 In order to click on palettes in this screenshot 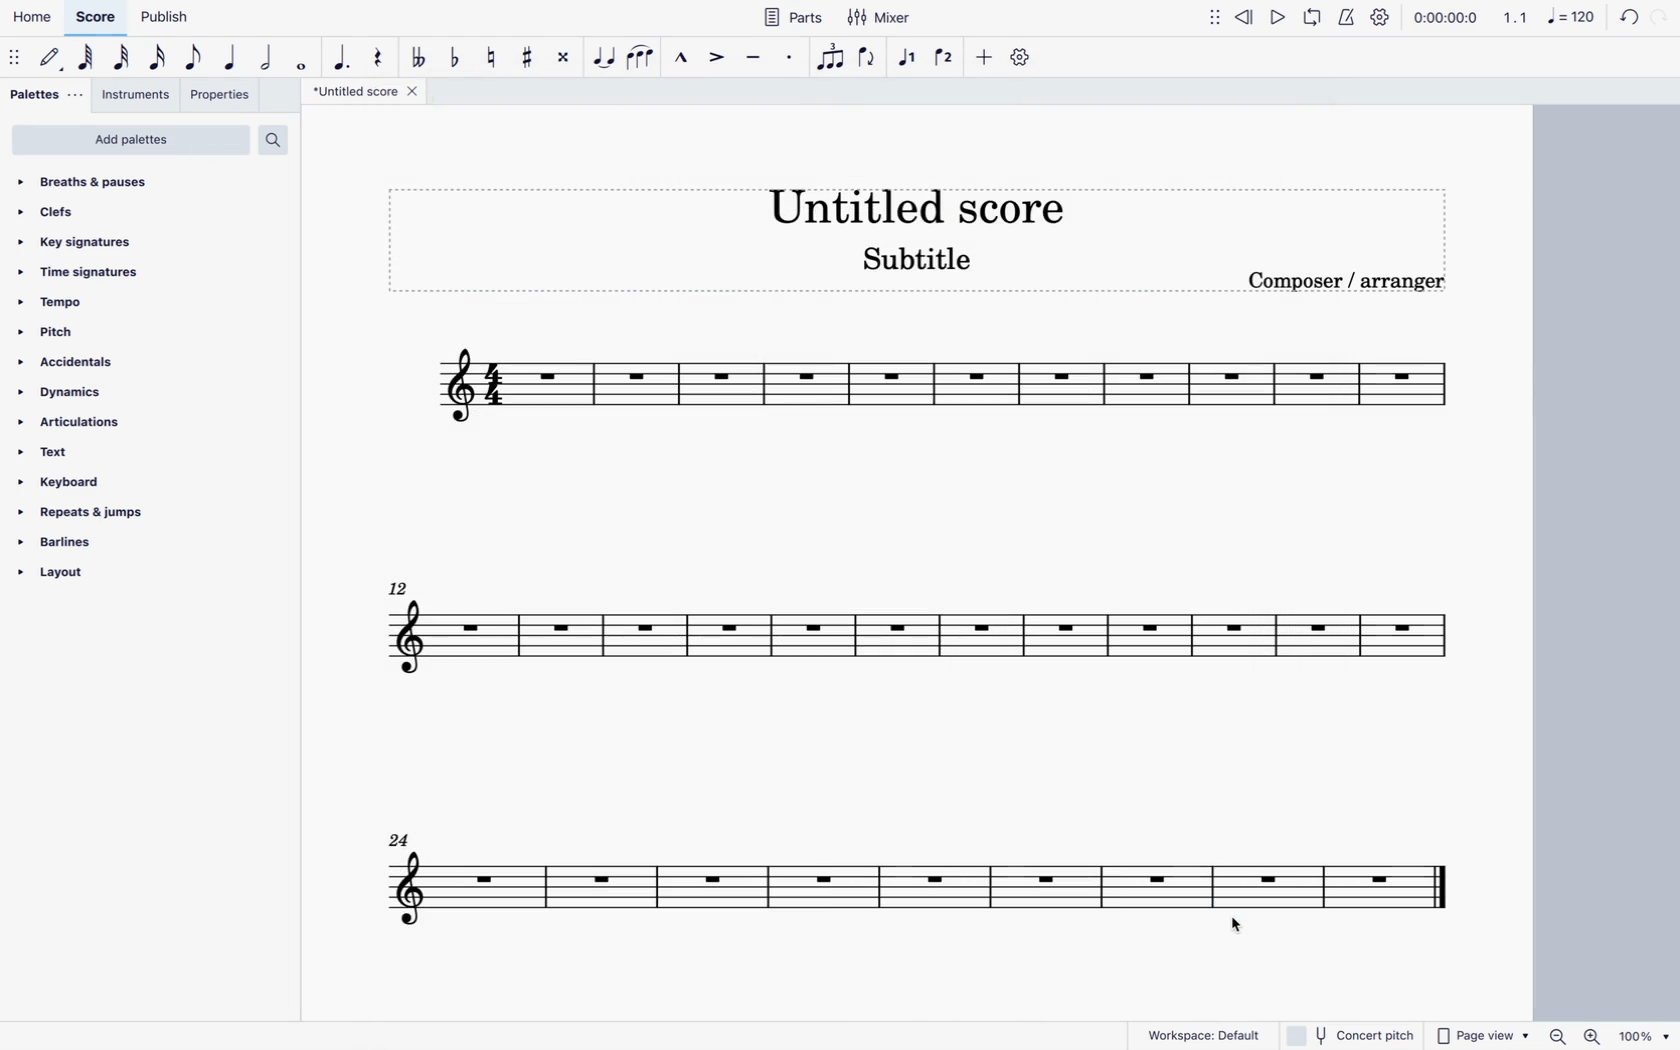, I will do `click(44, 96)`.